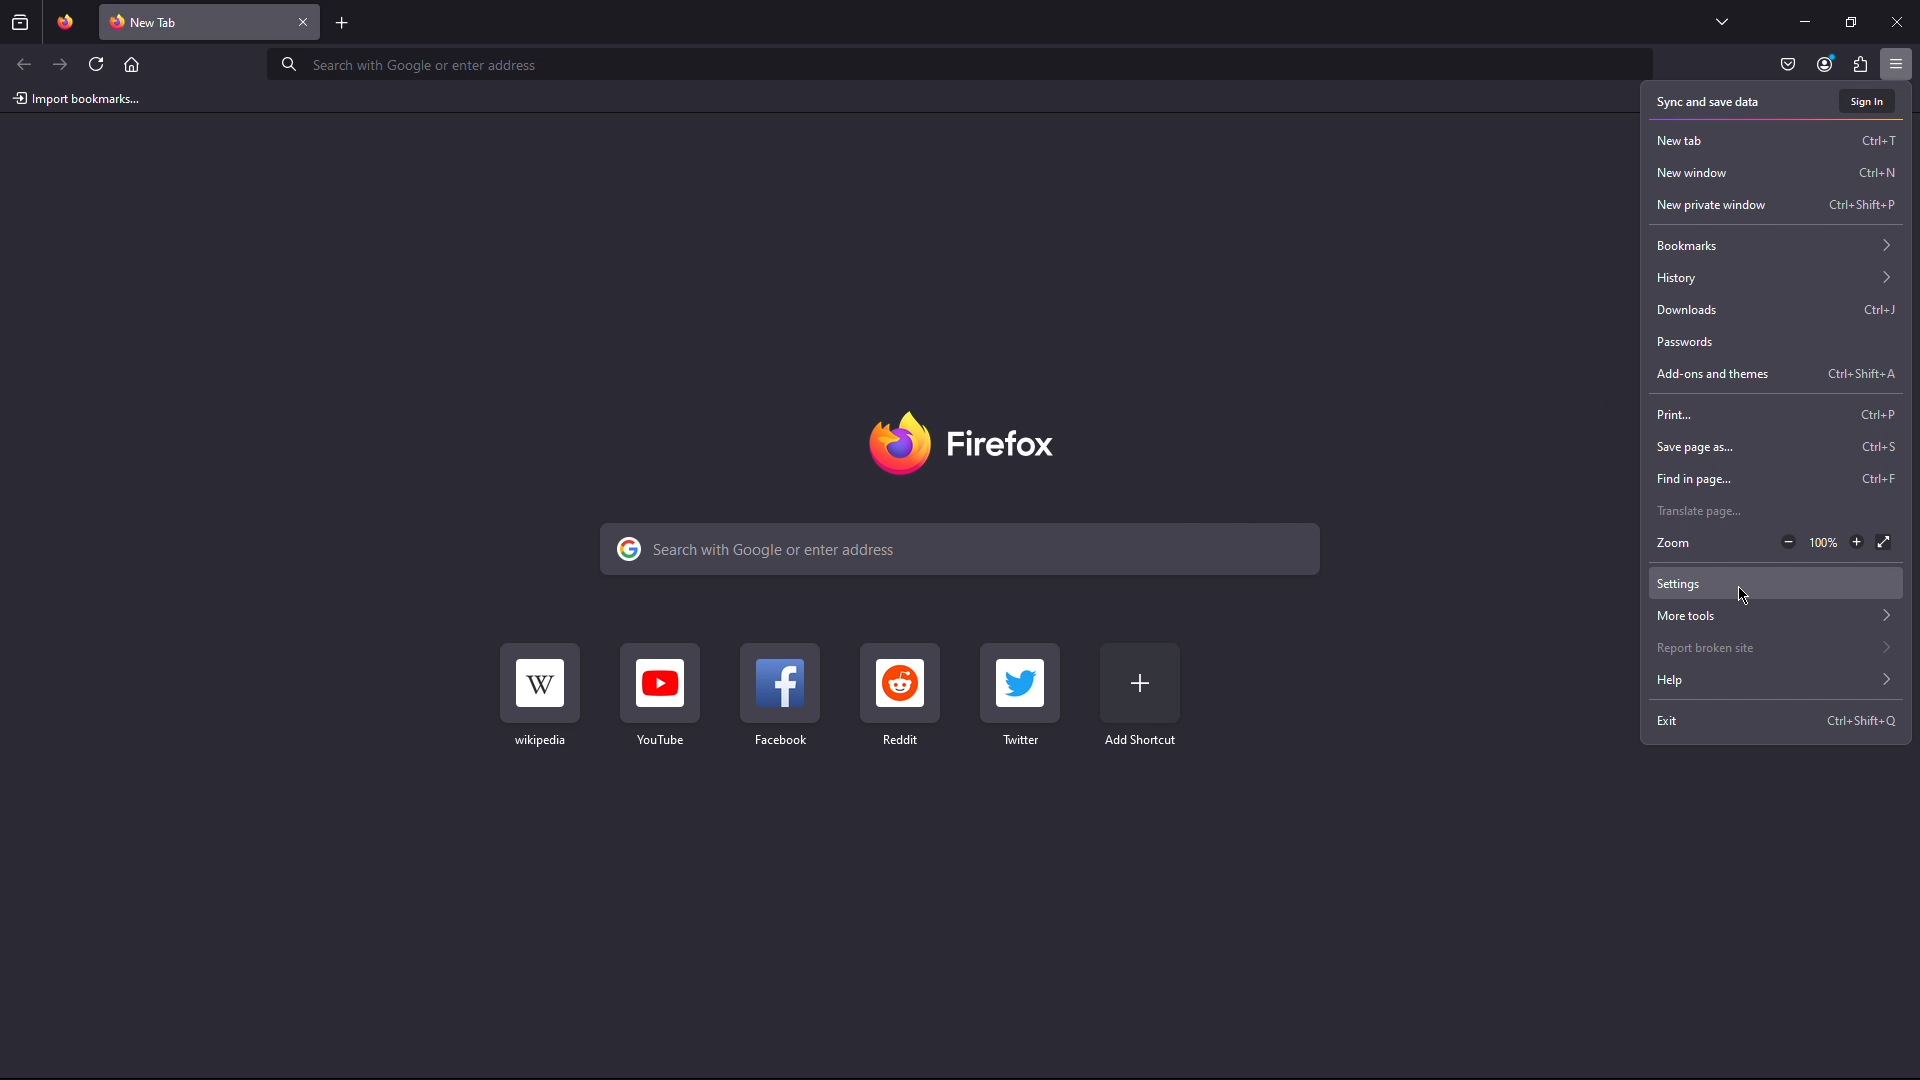  I want to click on Pinned Tab, so click(65, 22).